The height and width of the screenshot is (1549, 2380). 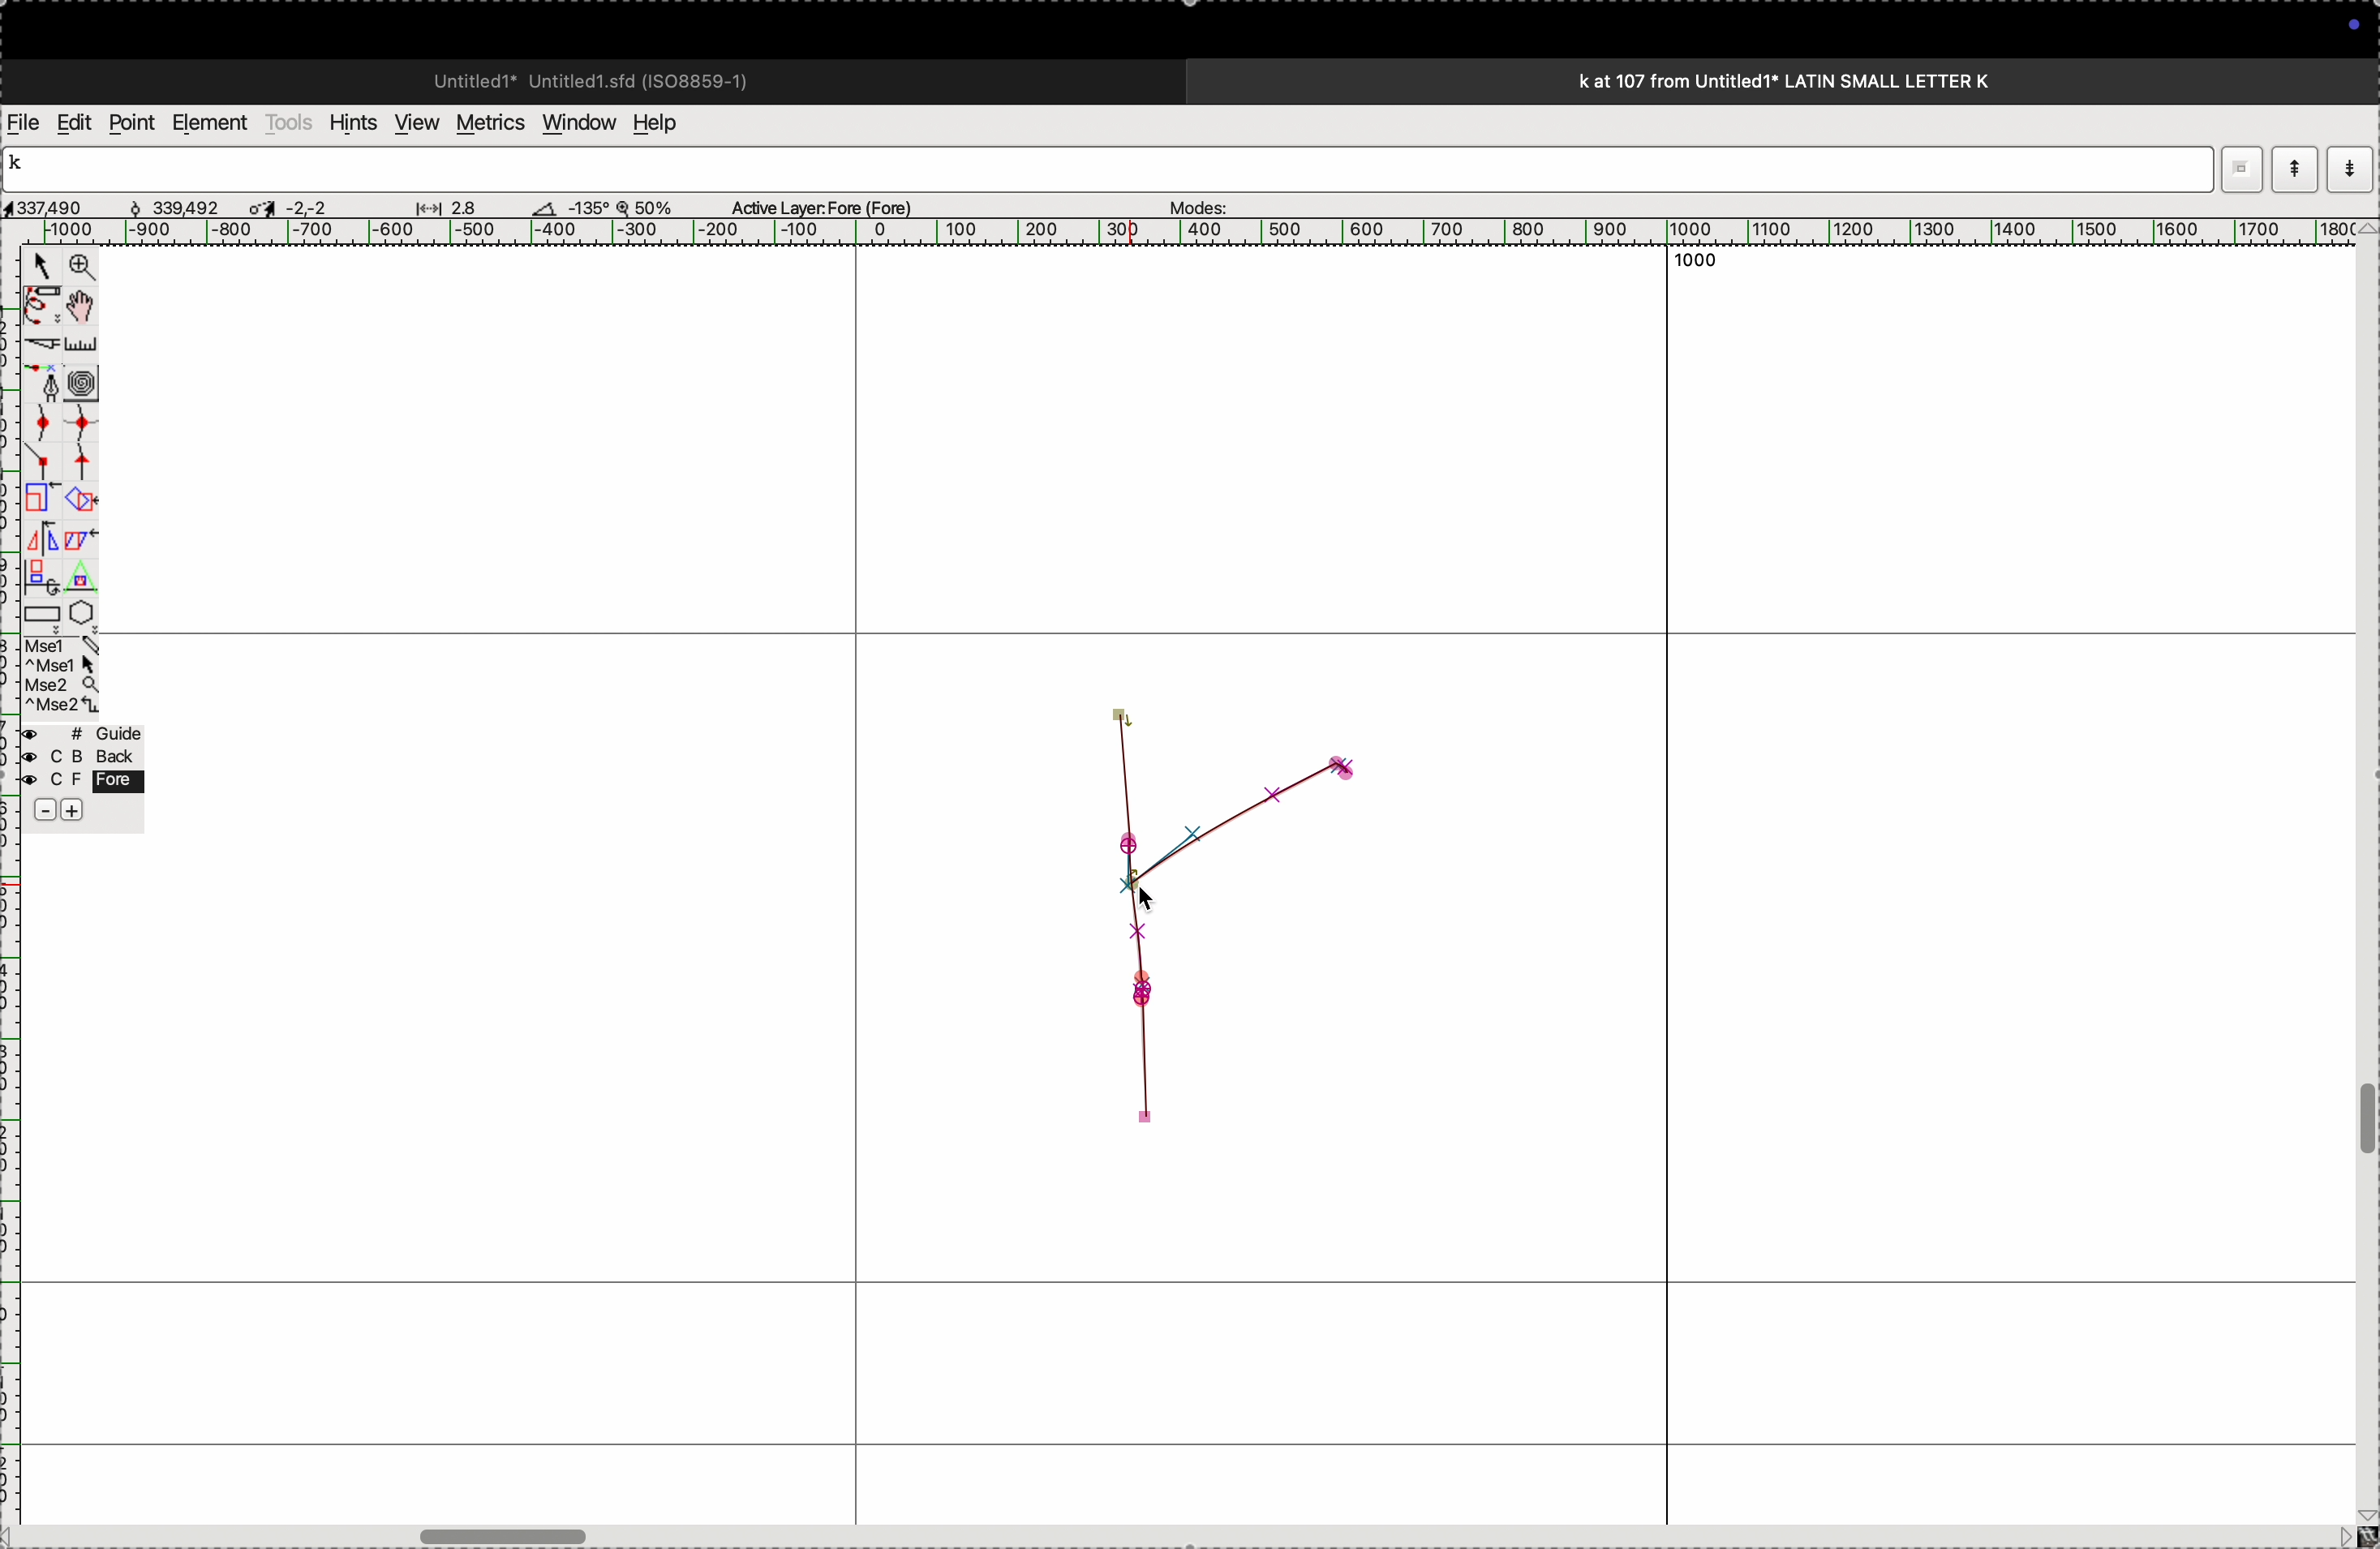 What do you see at coordinates (63, 676) in the screenshot?
I see `mse` at bounding box center [63, 676].